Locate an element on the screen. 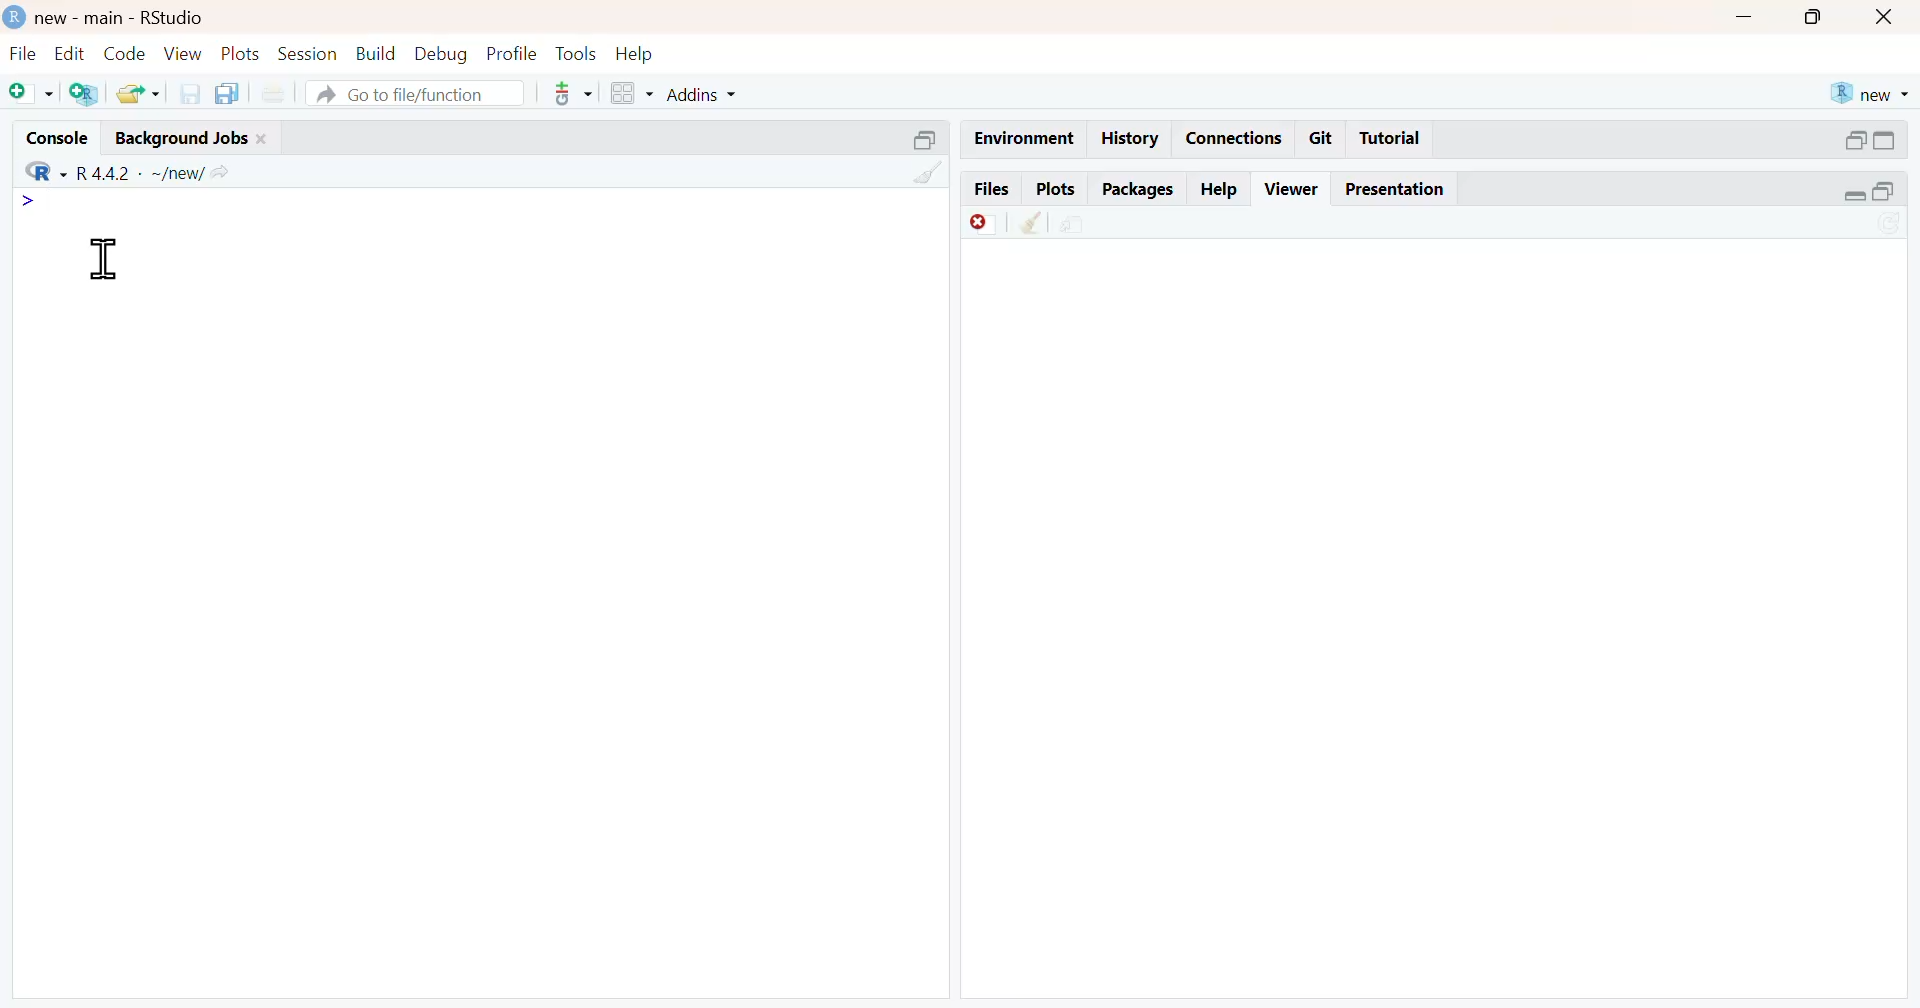 The height and width of the screenshot is (1008, 1920). R 4.4.2 - new is located at coordinates (107, 171).